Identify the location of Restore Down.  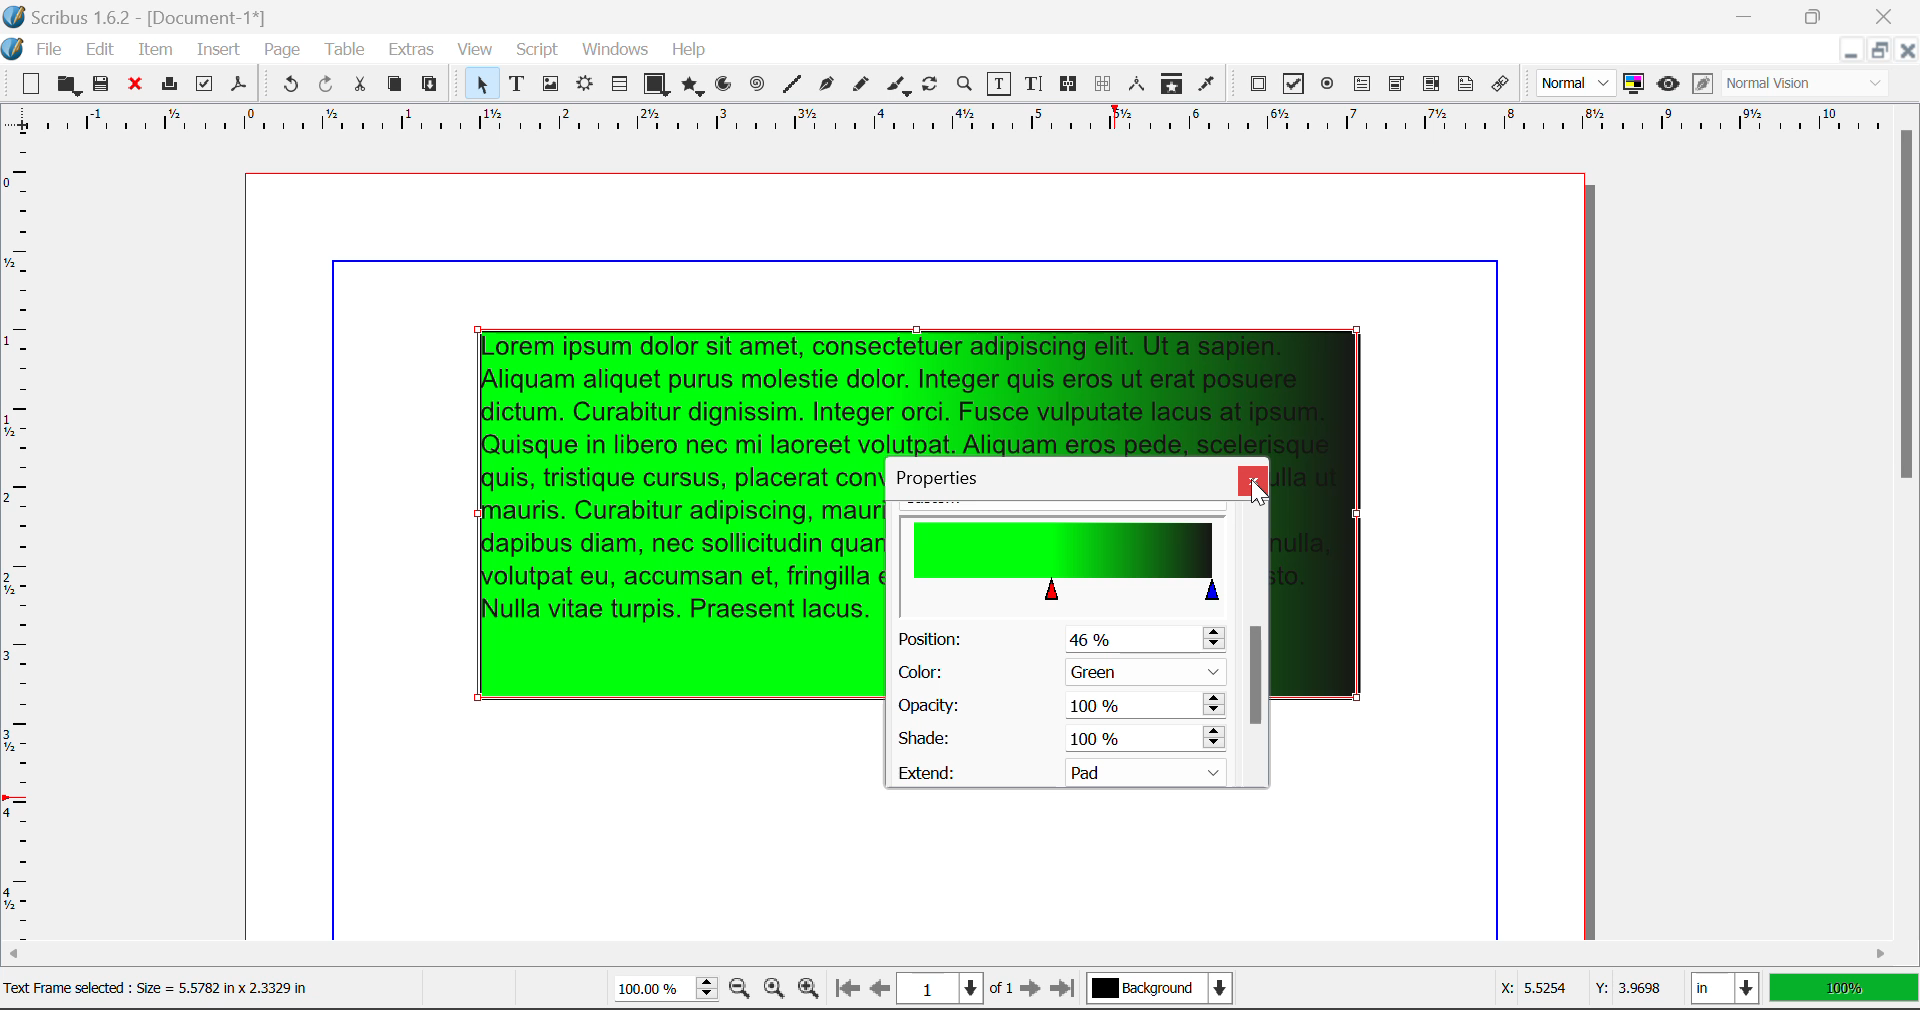
(1849, 51).